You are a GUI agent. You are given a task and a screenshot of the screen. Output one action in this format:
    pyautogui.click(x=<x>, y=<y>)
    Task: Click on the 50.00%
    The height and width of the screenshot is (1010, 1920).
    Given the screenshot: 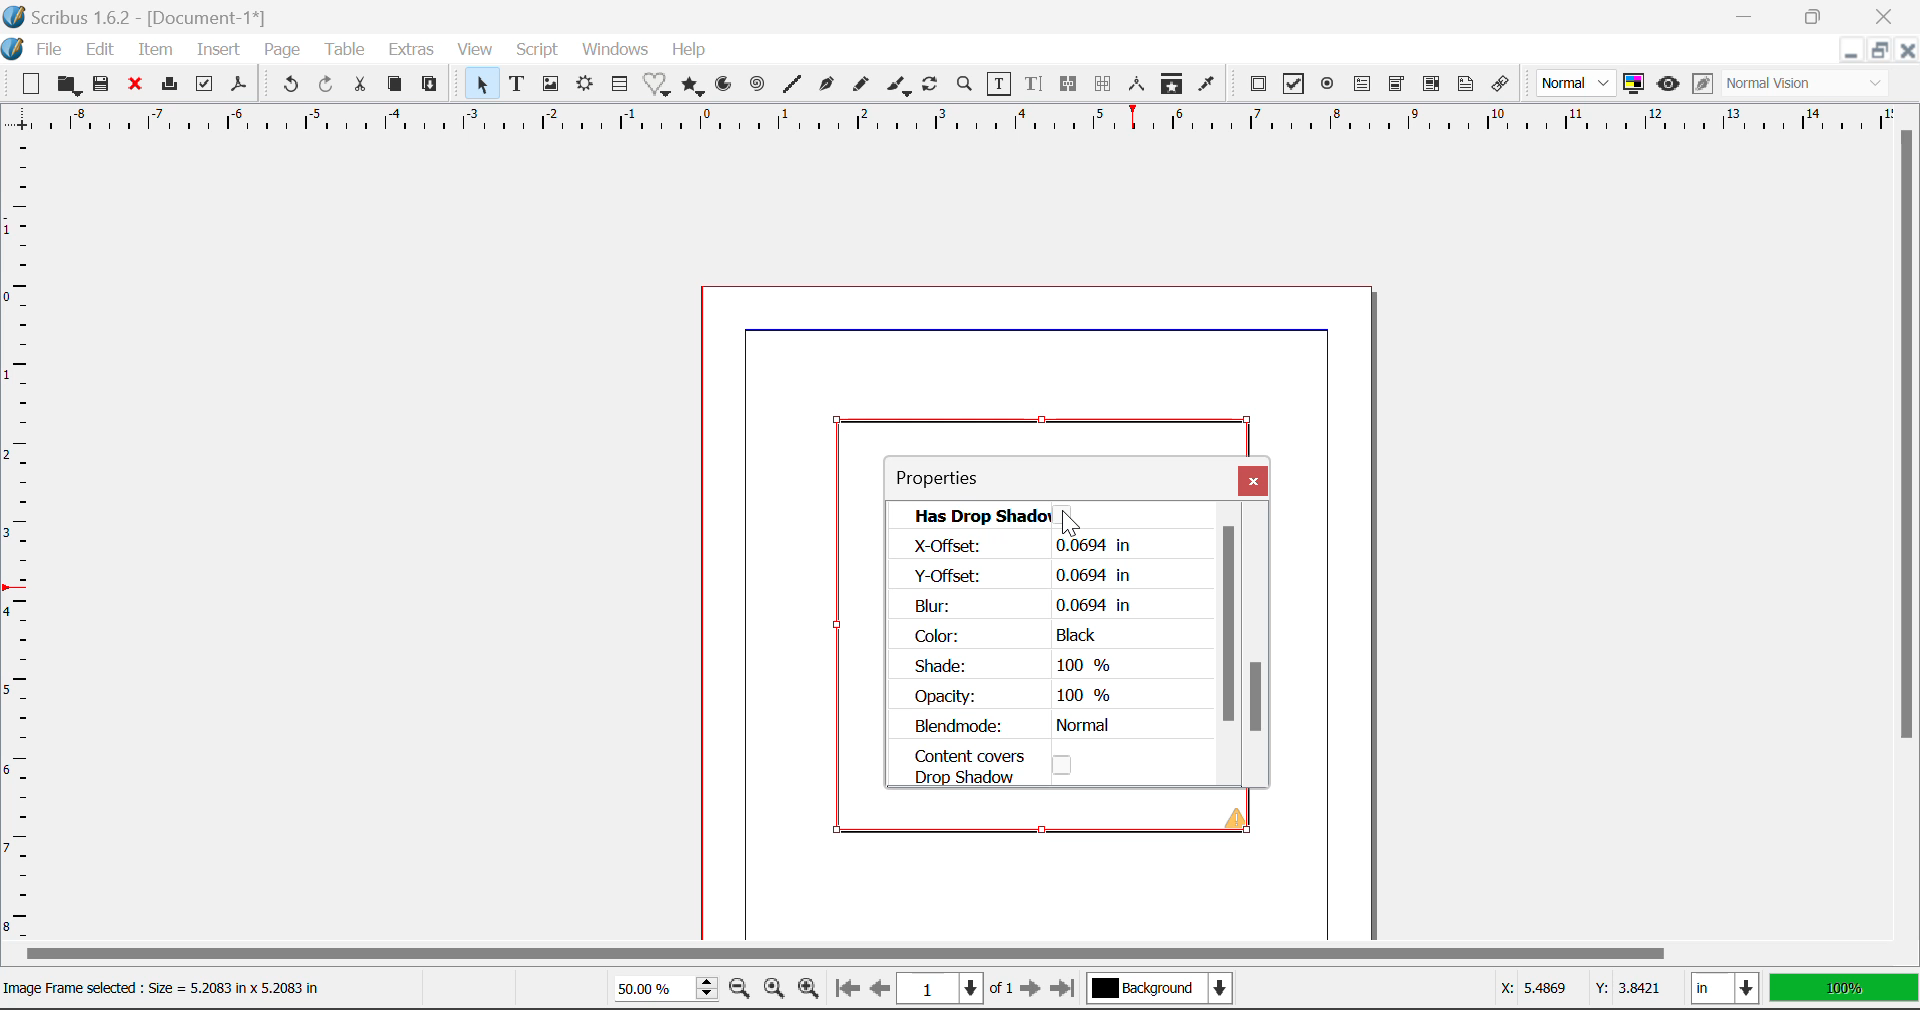 What is the action you would take?
    pyautogui.click(x=661, y=987)
    